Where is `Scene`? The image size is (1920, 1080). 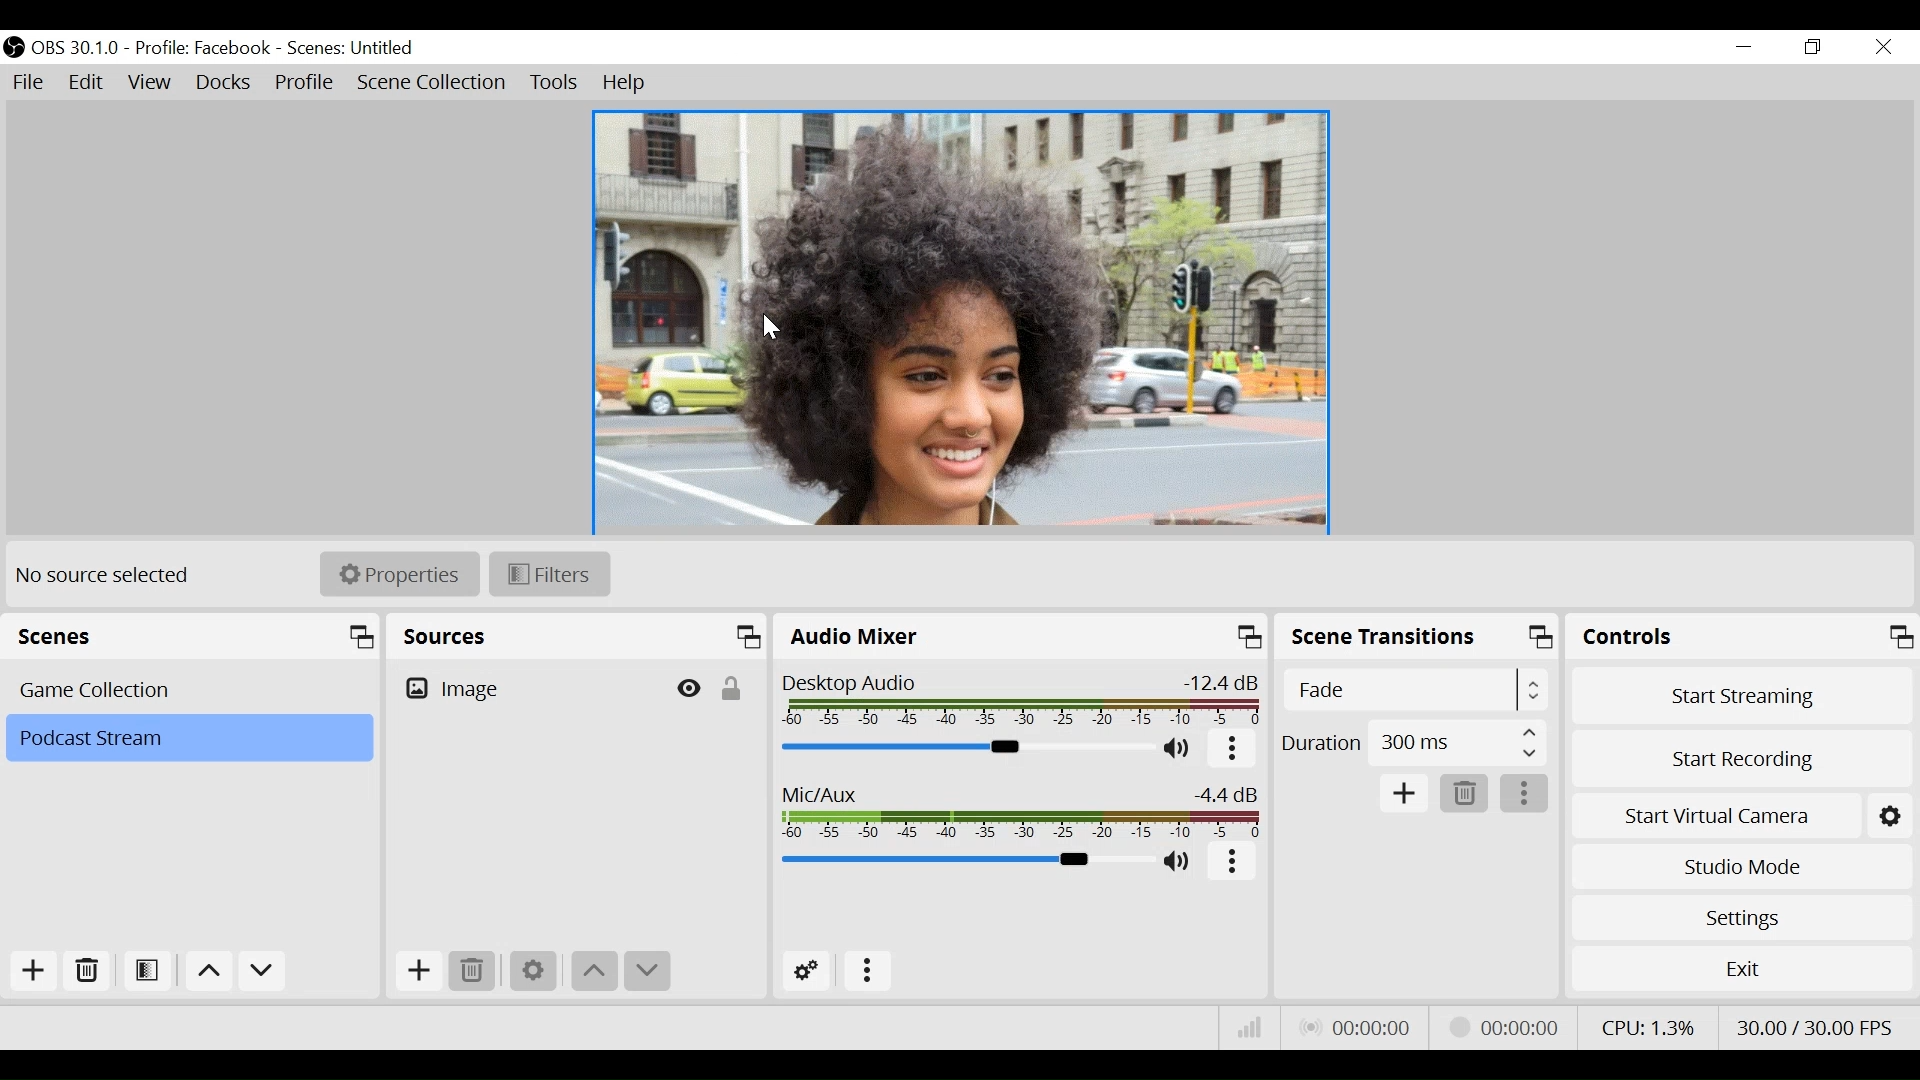 Scene is located at coordinates (352, 49).